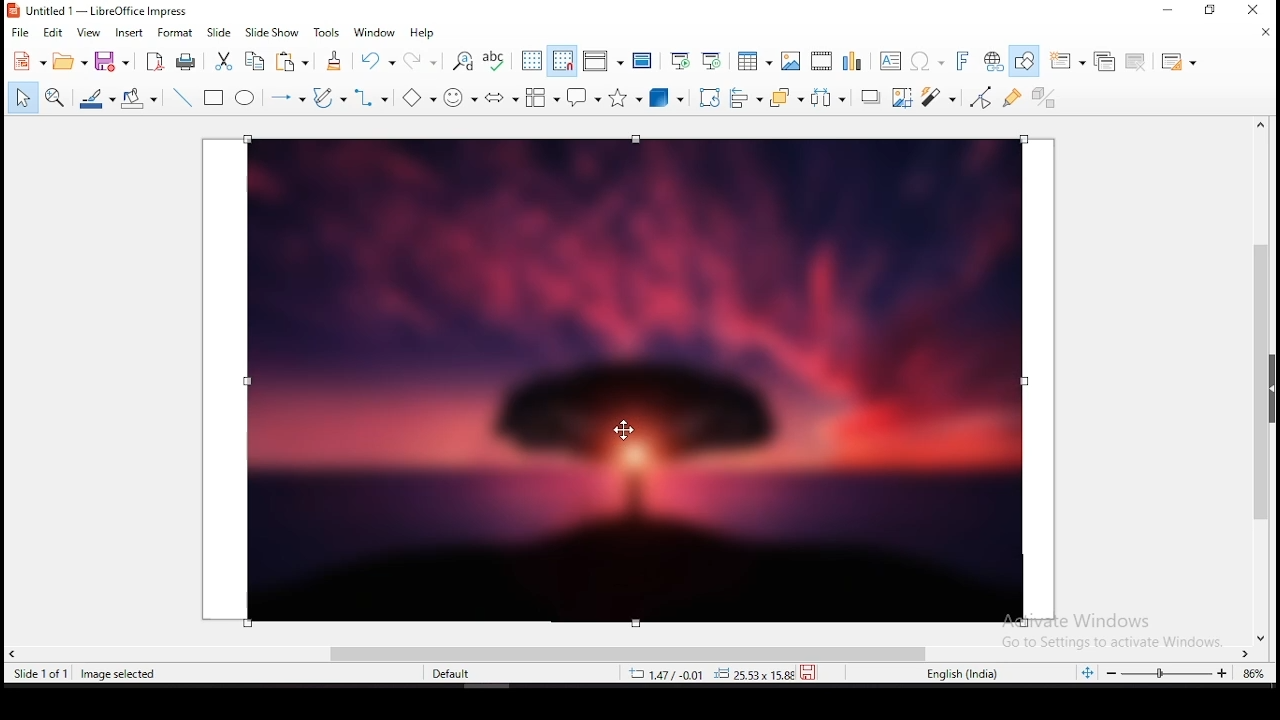 This screenshot has width=1280, height=720. What do you see at coordinates (531, 61) in the screenshot?
I see `display grid` at bounding box center [531, 61].